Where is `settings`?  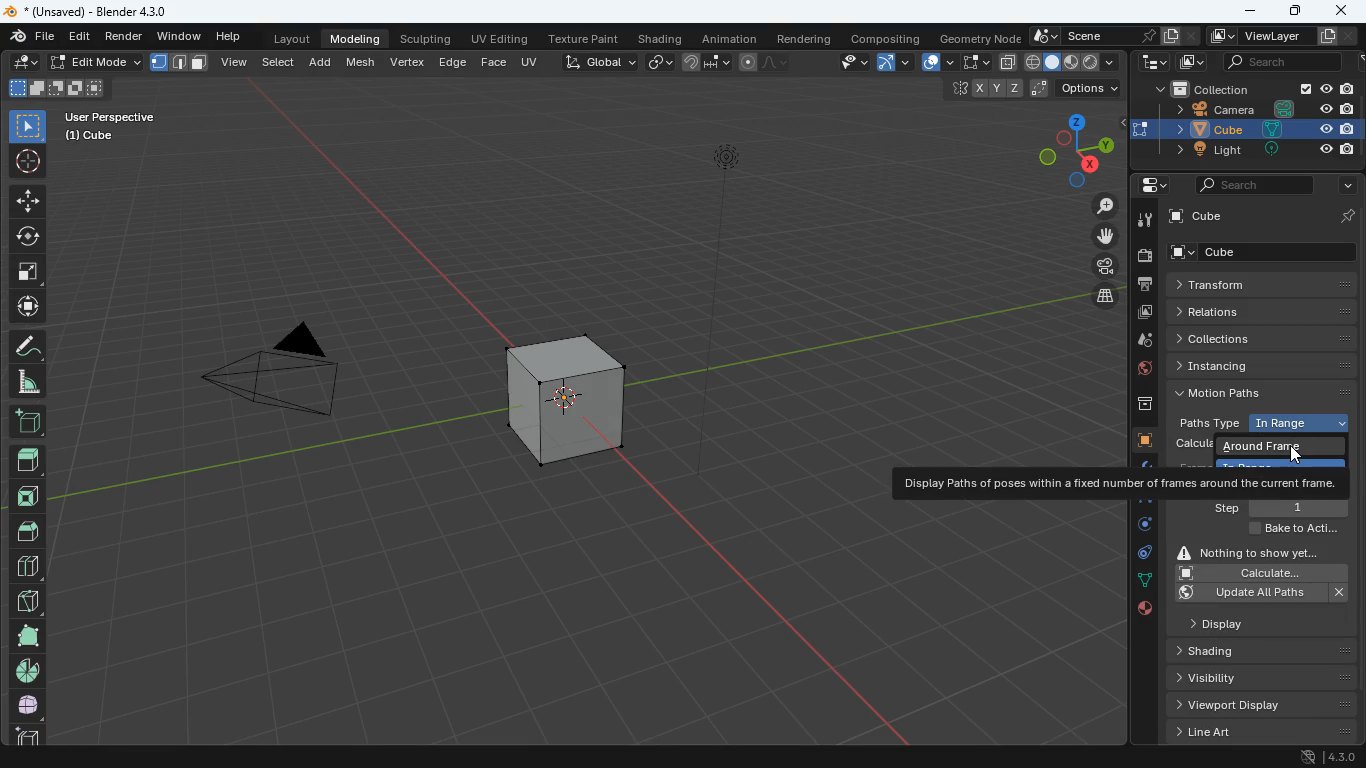
settings is located at coordinates (1147, 186).